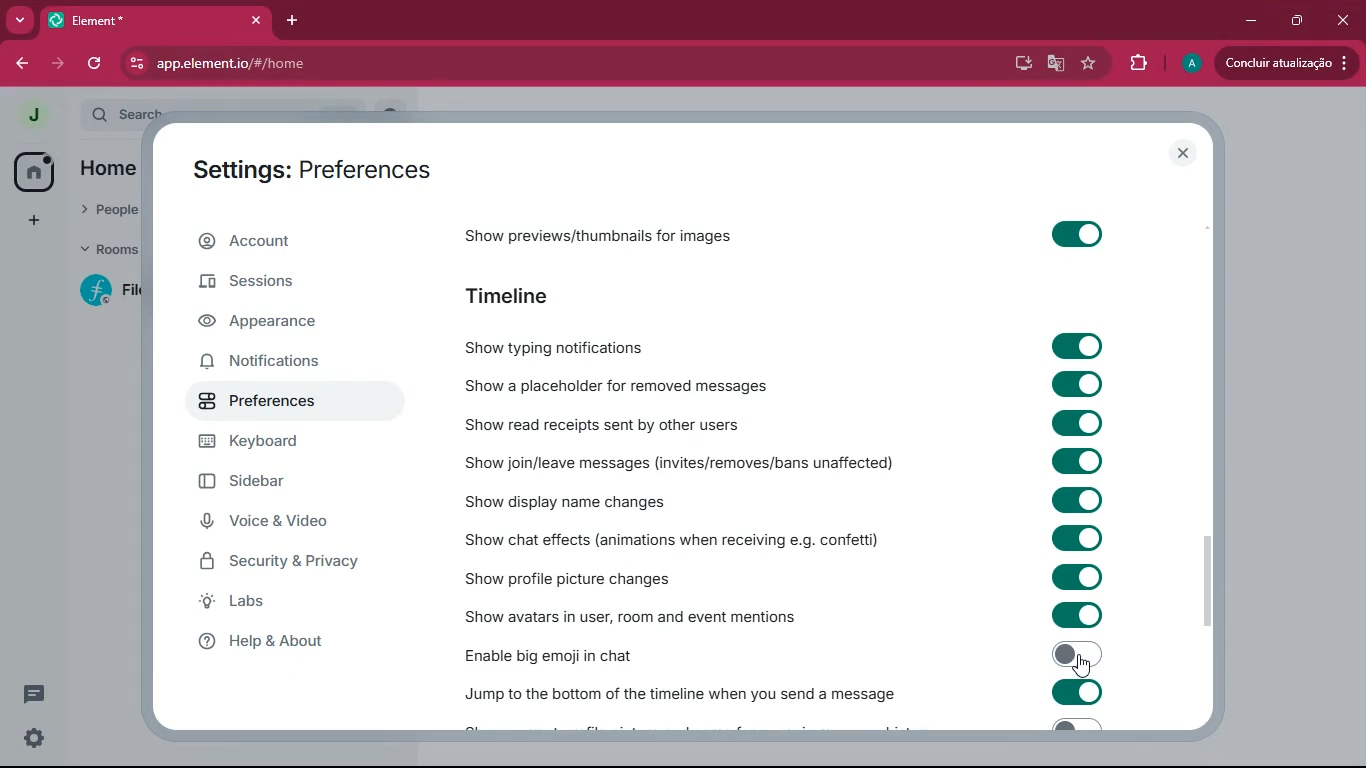 The image size is (1366, 768). I want to click on show a placeholder for removed messages, so click(658, 385).